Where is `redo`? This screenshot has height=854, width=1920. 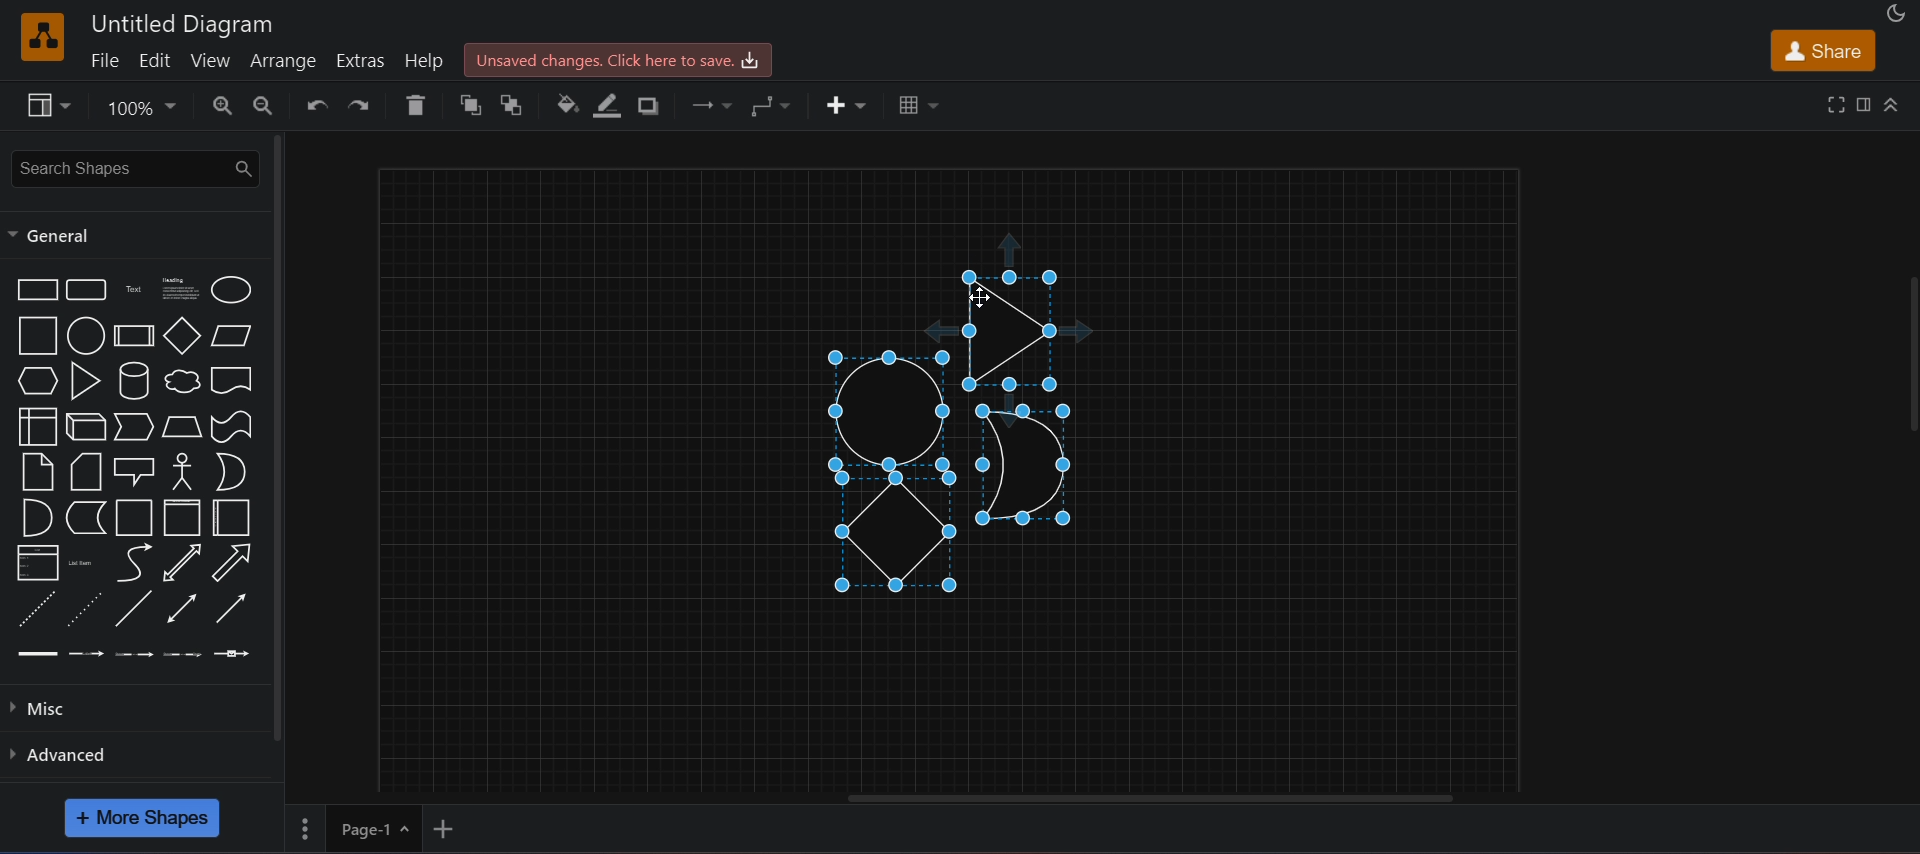 redo is located at coordinates (366, 105).